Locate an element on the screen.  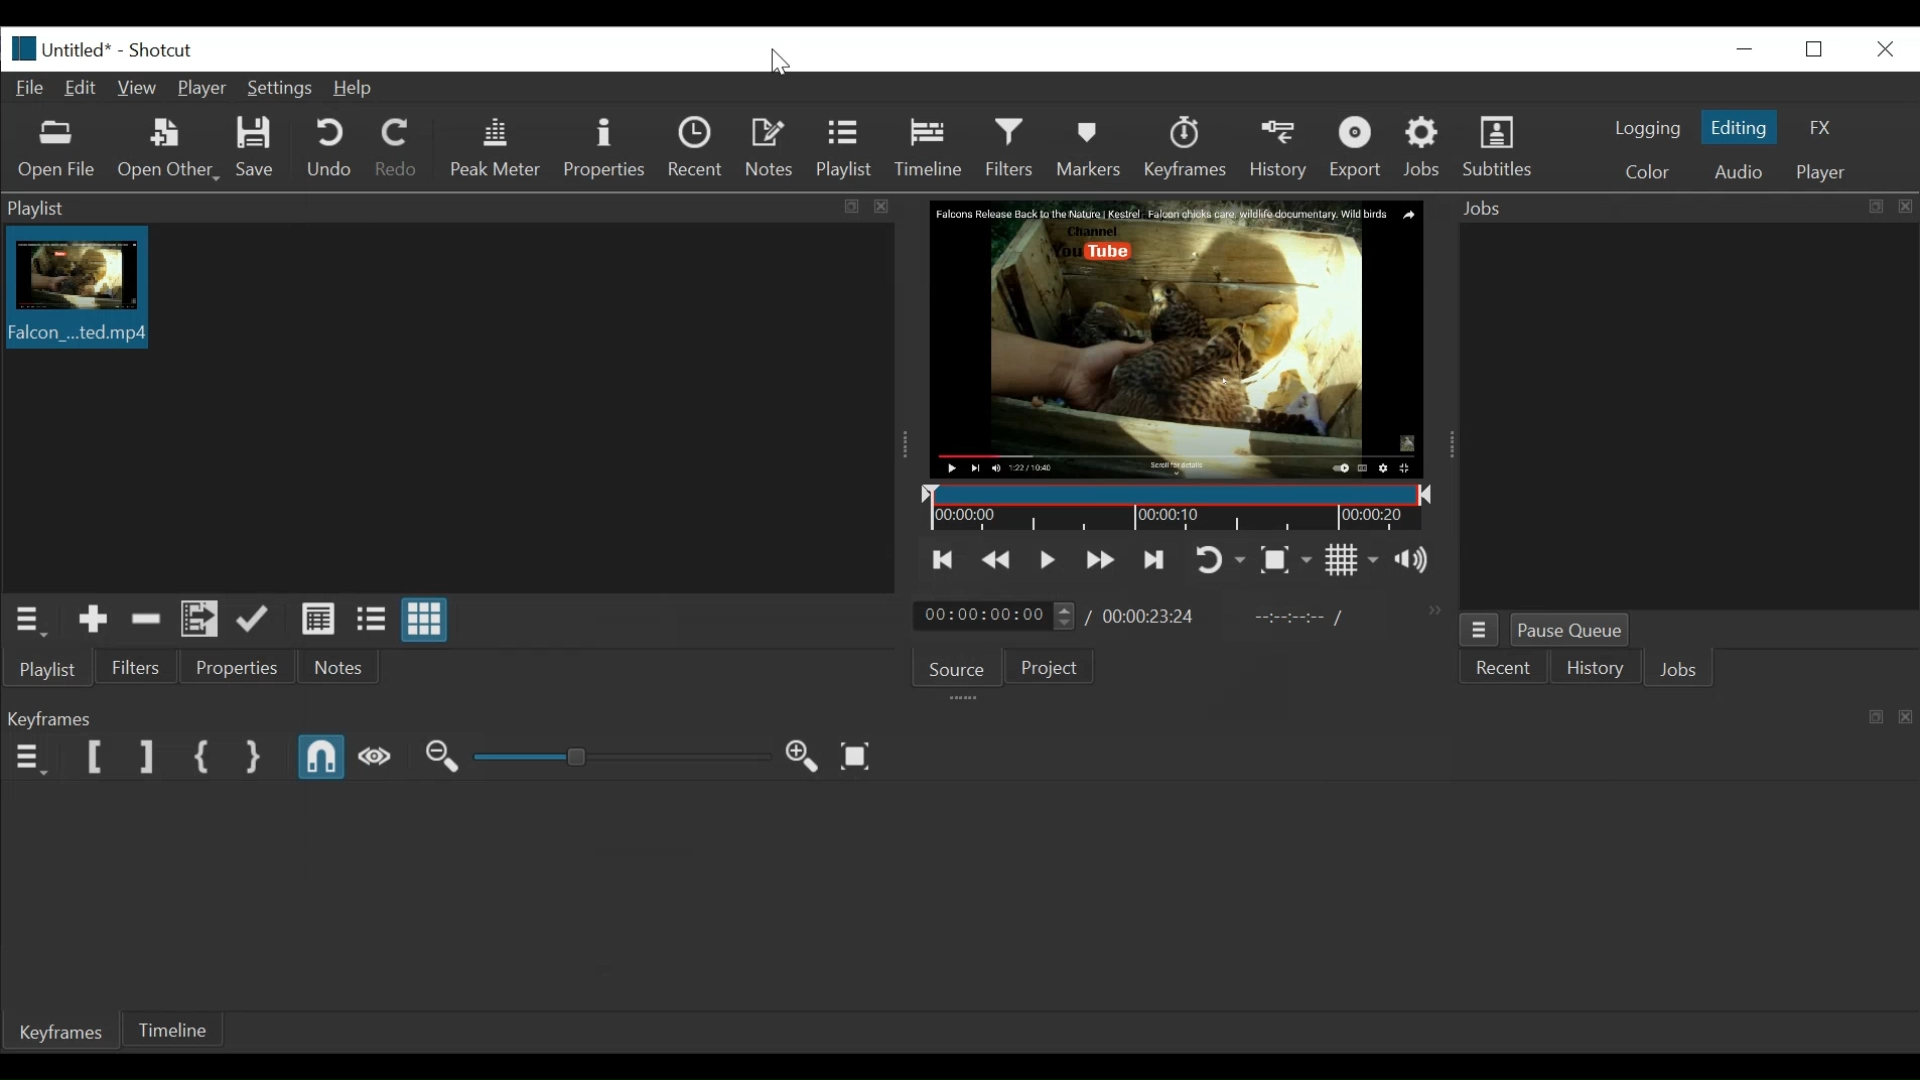
Clip thumbnail is located at coordinates (444, 408).